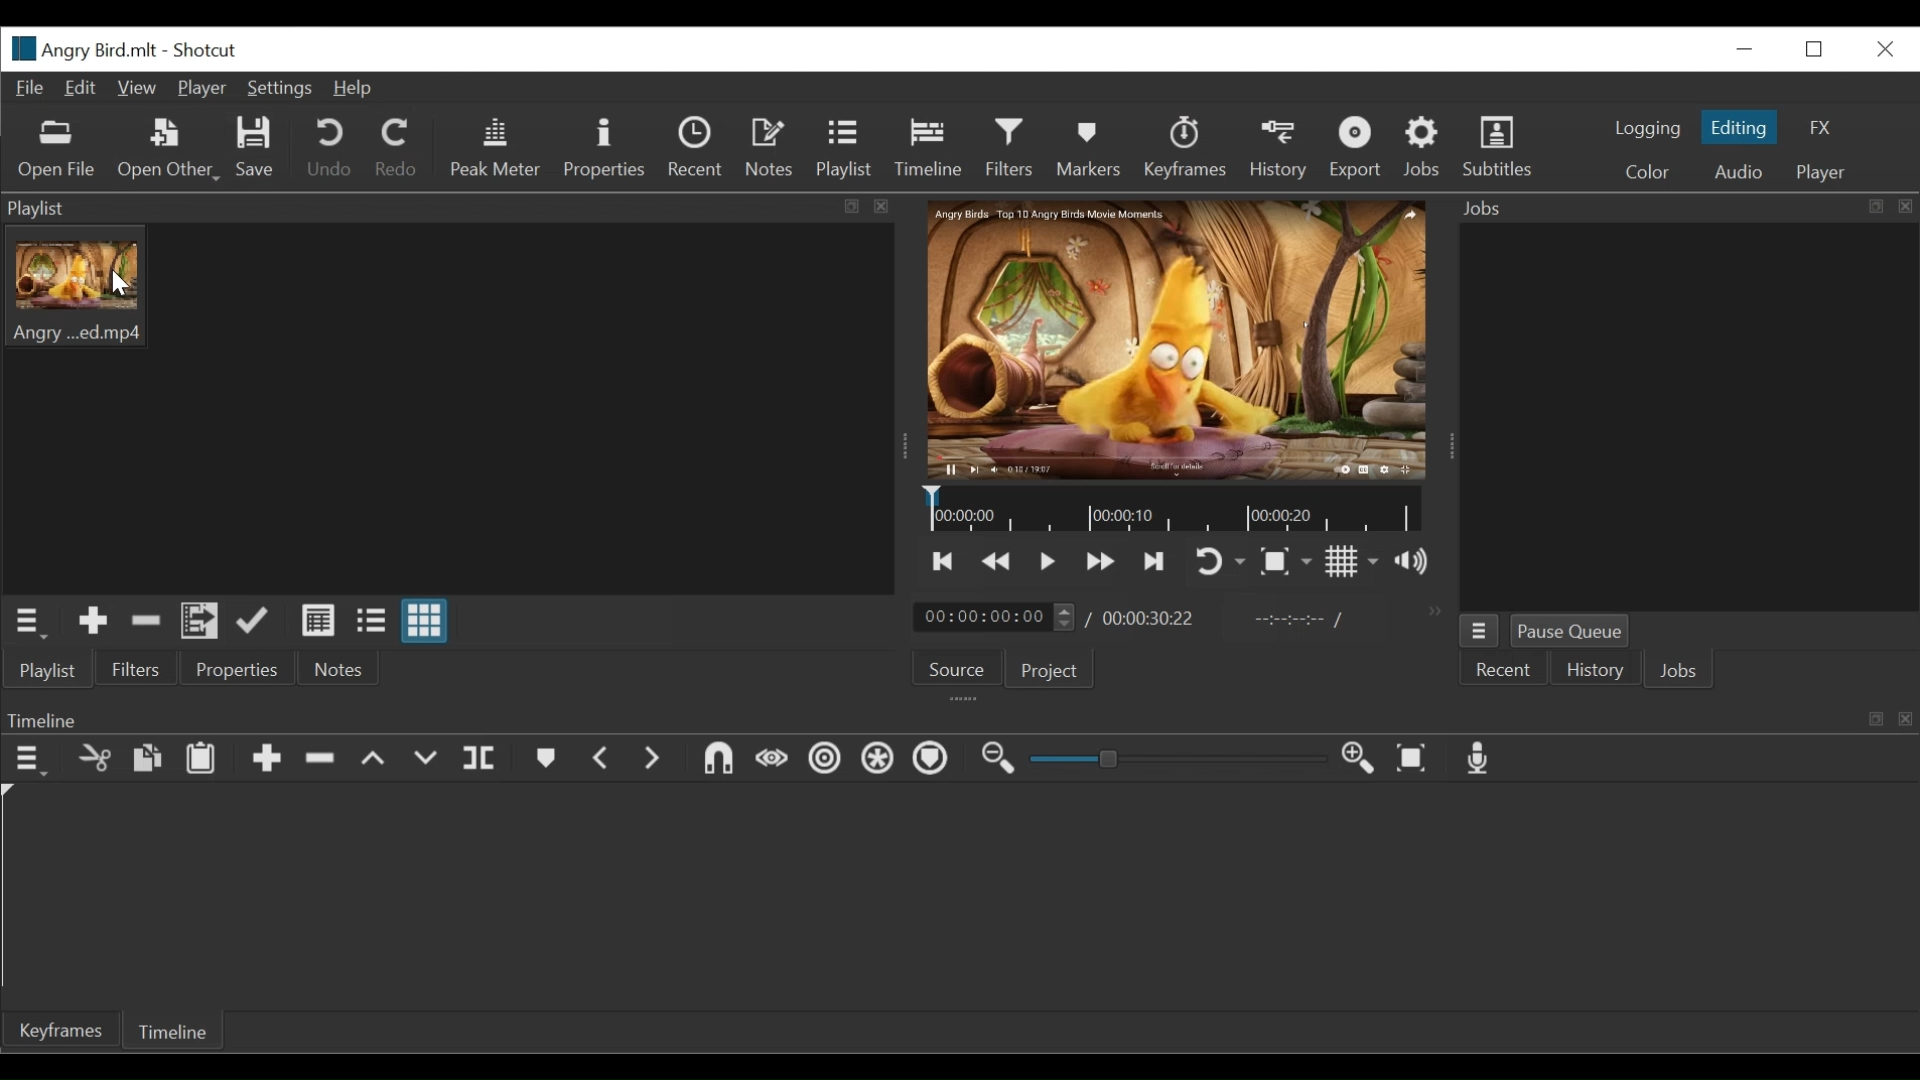 The image size is (1920, 1080). Describe the element at coordinates (59, 150) in the screenshot. I see `Open Files` at that location.